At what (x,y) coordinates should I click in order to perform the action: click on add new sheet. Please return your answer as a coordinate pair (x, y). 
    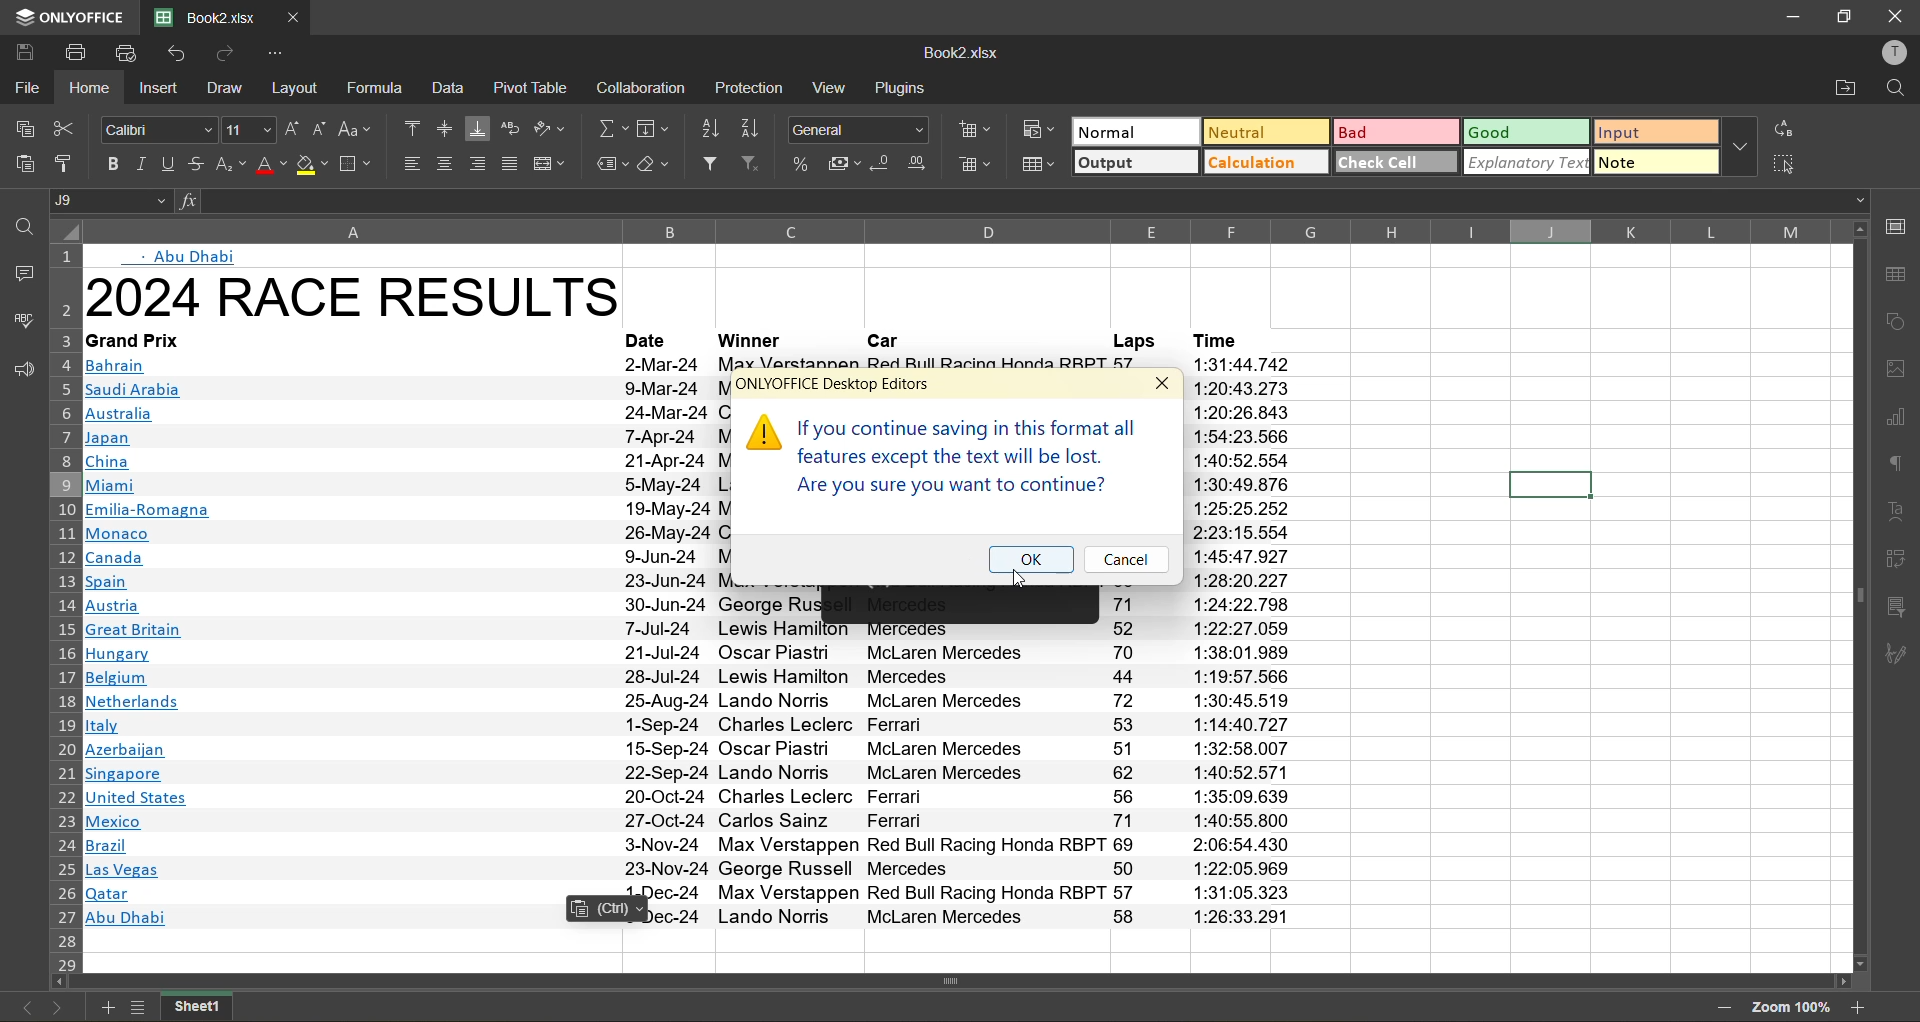
    Looking at the image, I should click on (107, 1008).